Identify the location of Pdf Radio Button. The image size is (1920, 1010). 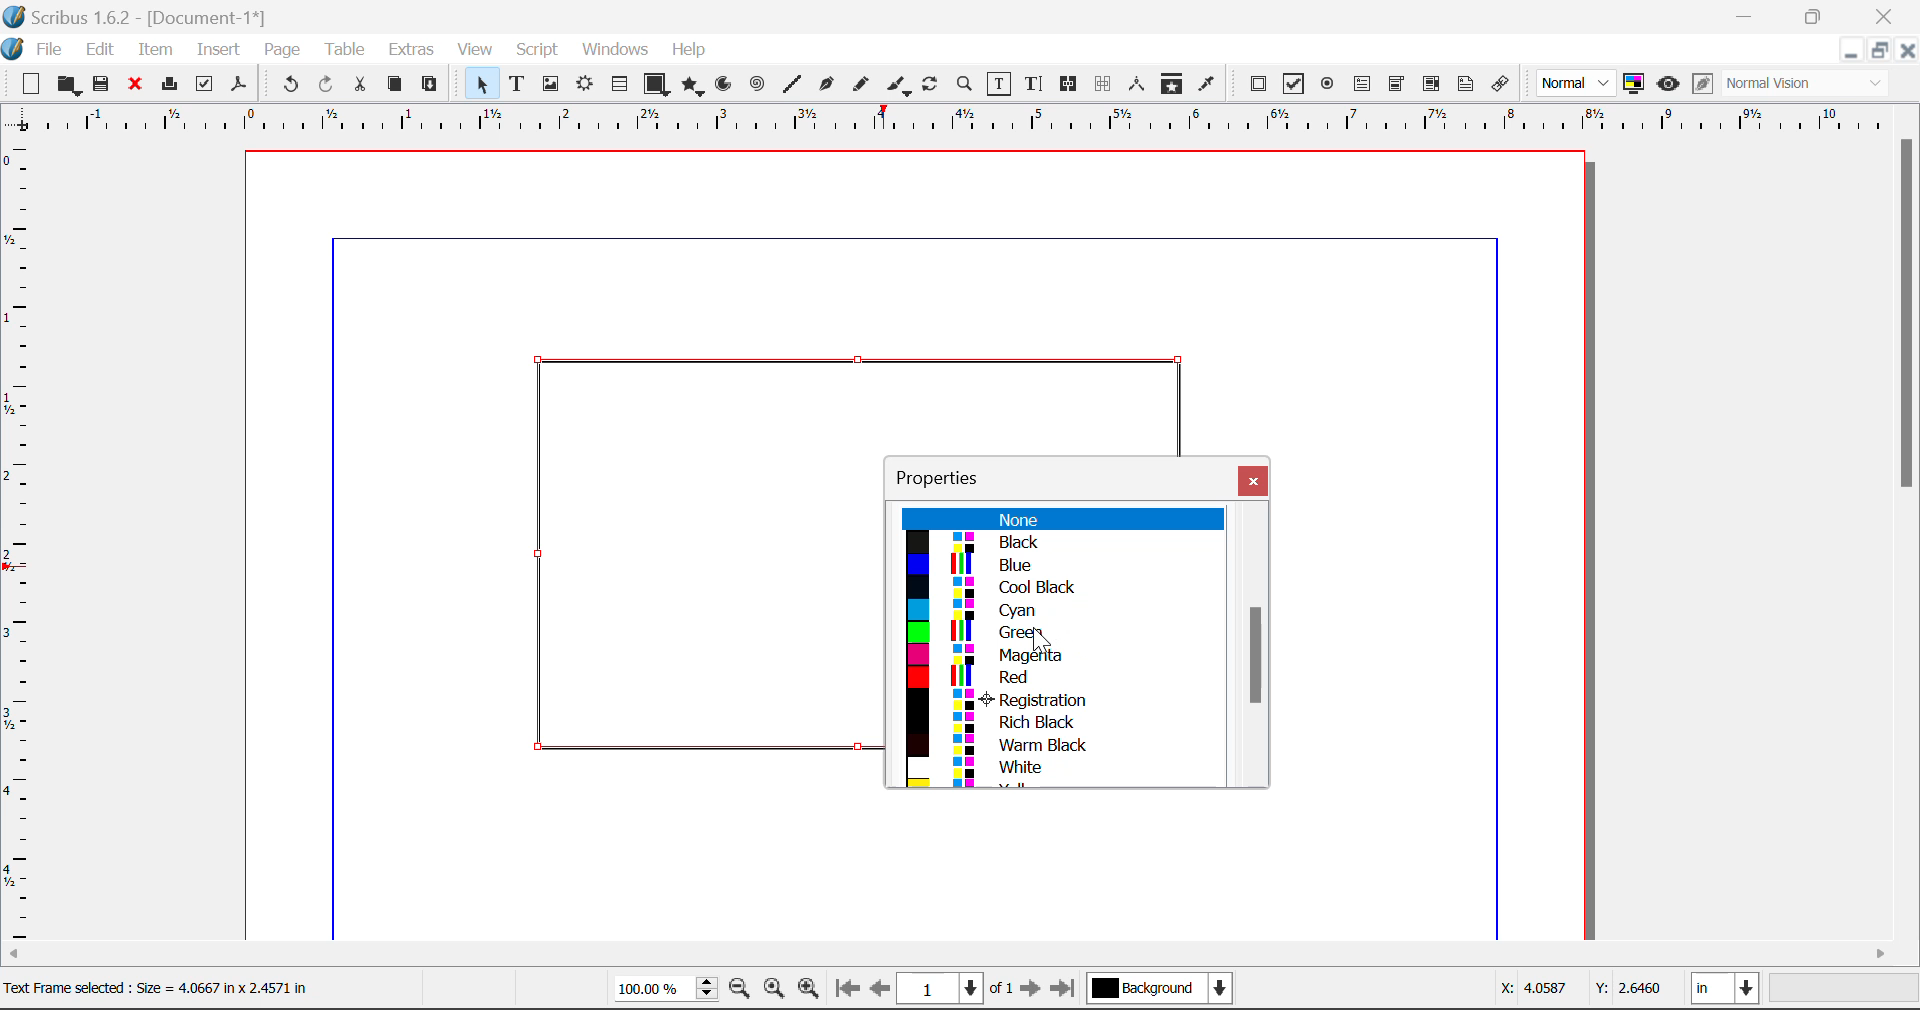
(1327, 85).